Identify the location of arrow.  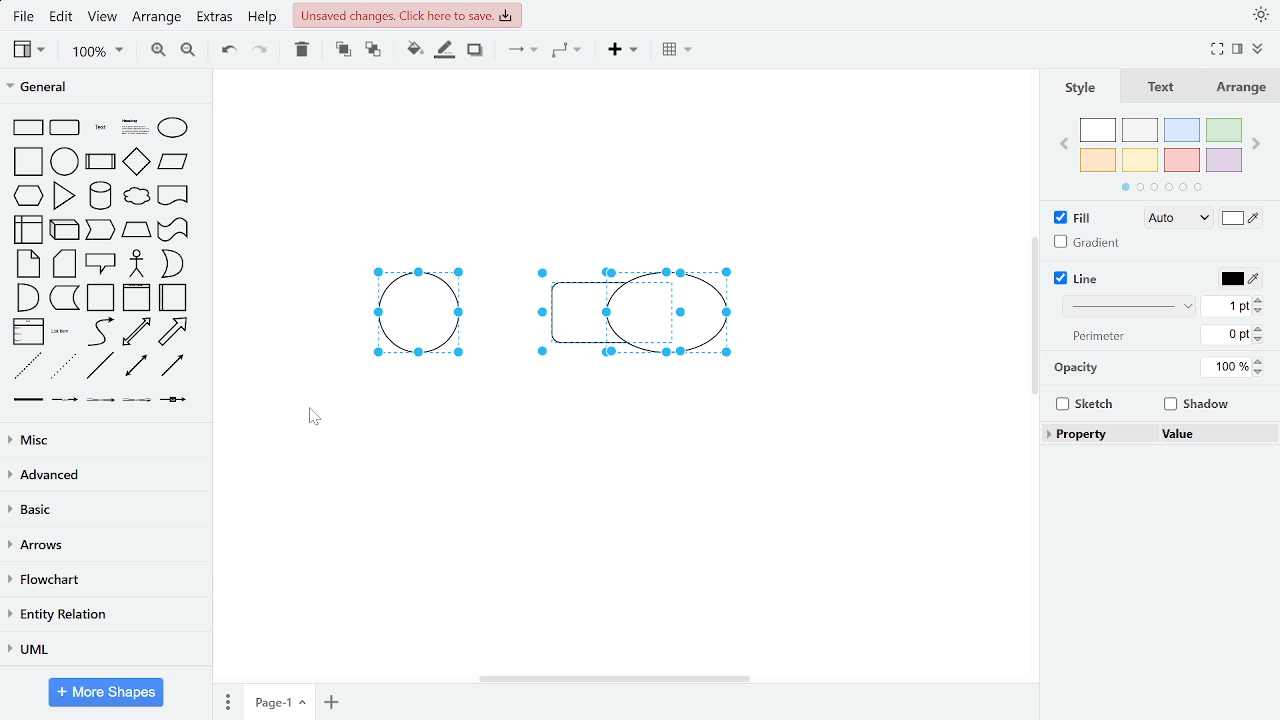
(174, 332).